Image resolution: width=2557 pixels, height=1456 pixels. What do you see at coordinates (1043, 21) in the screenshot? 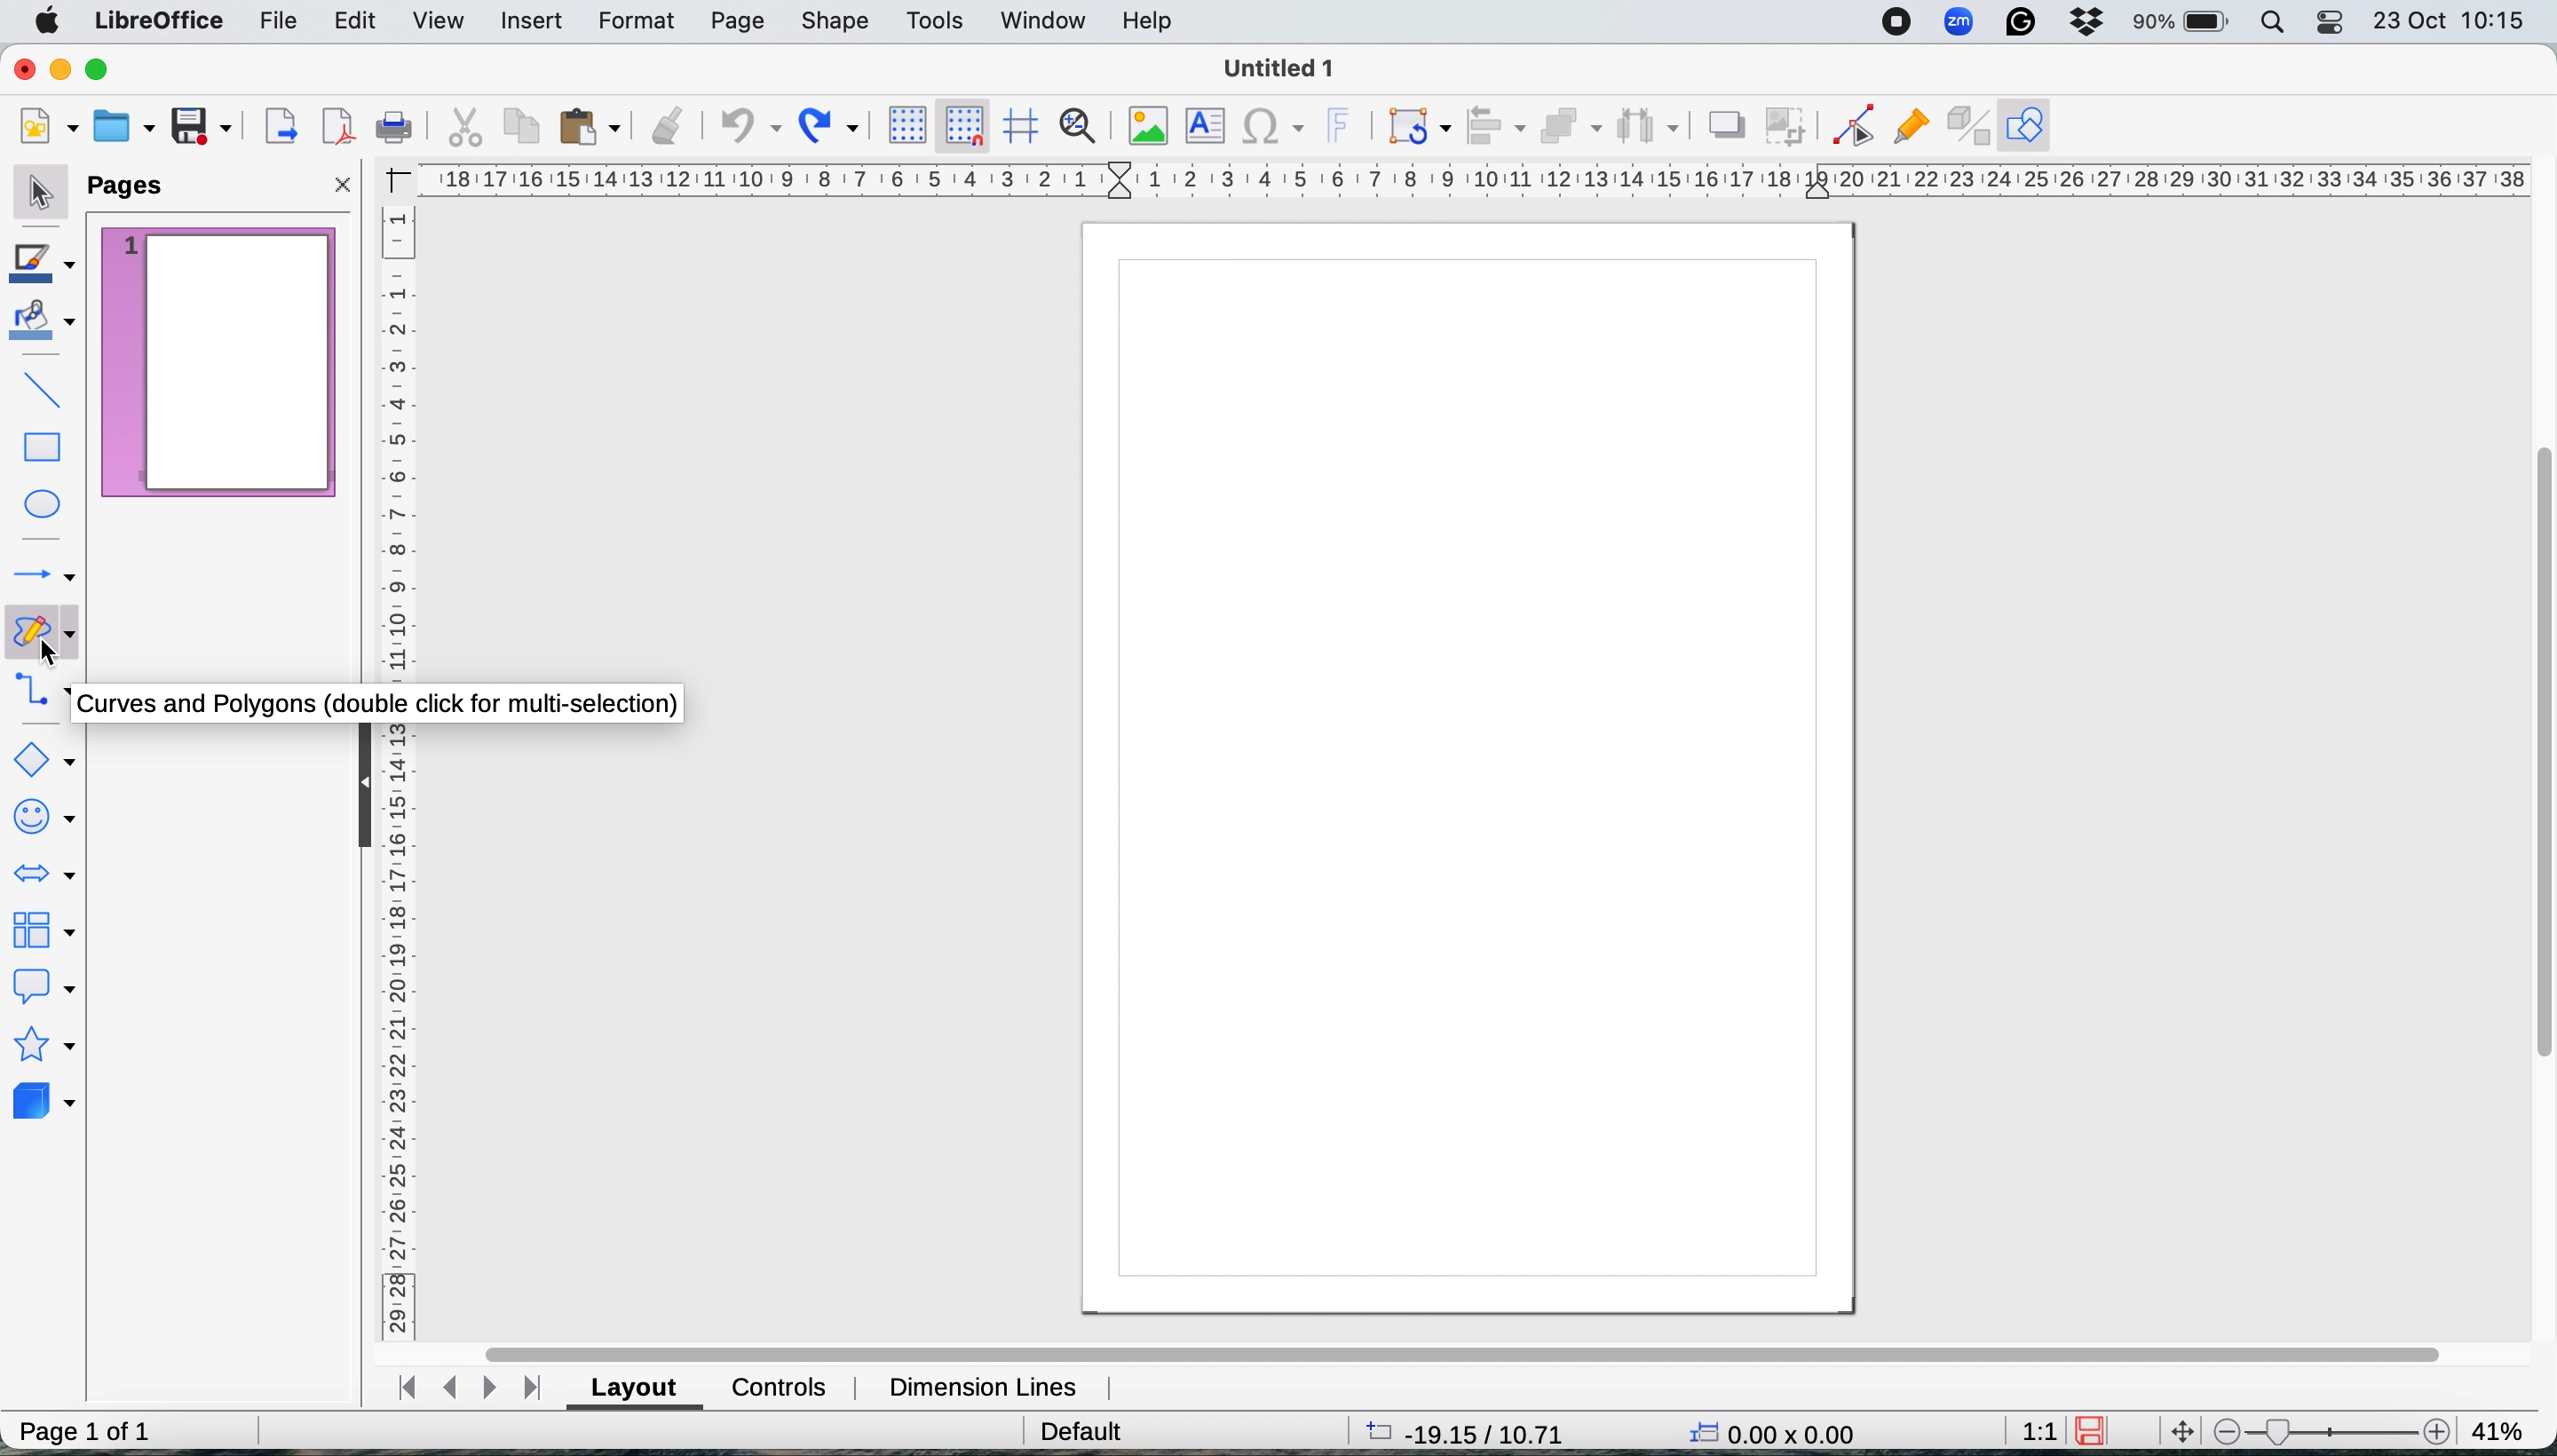
I see `window` at bounding box center [1043, 21].